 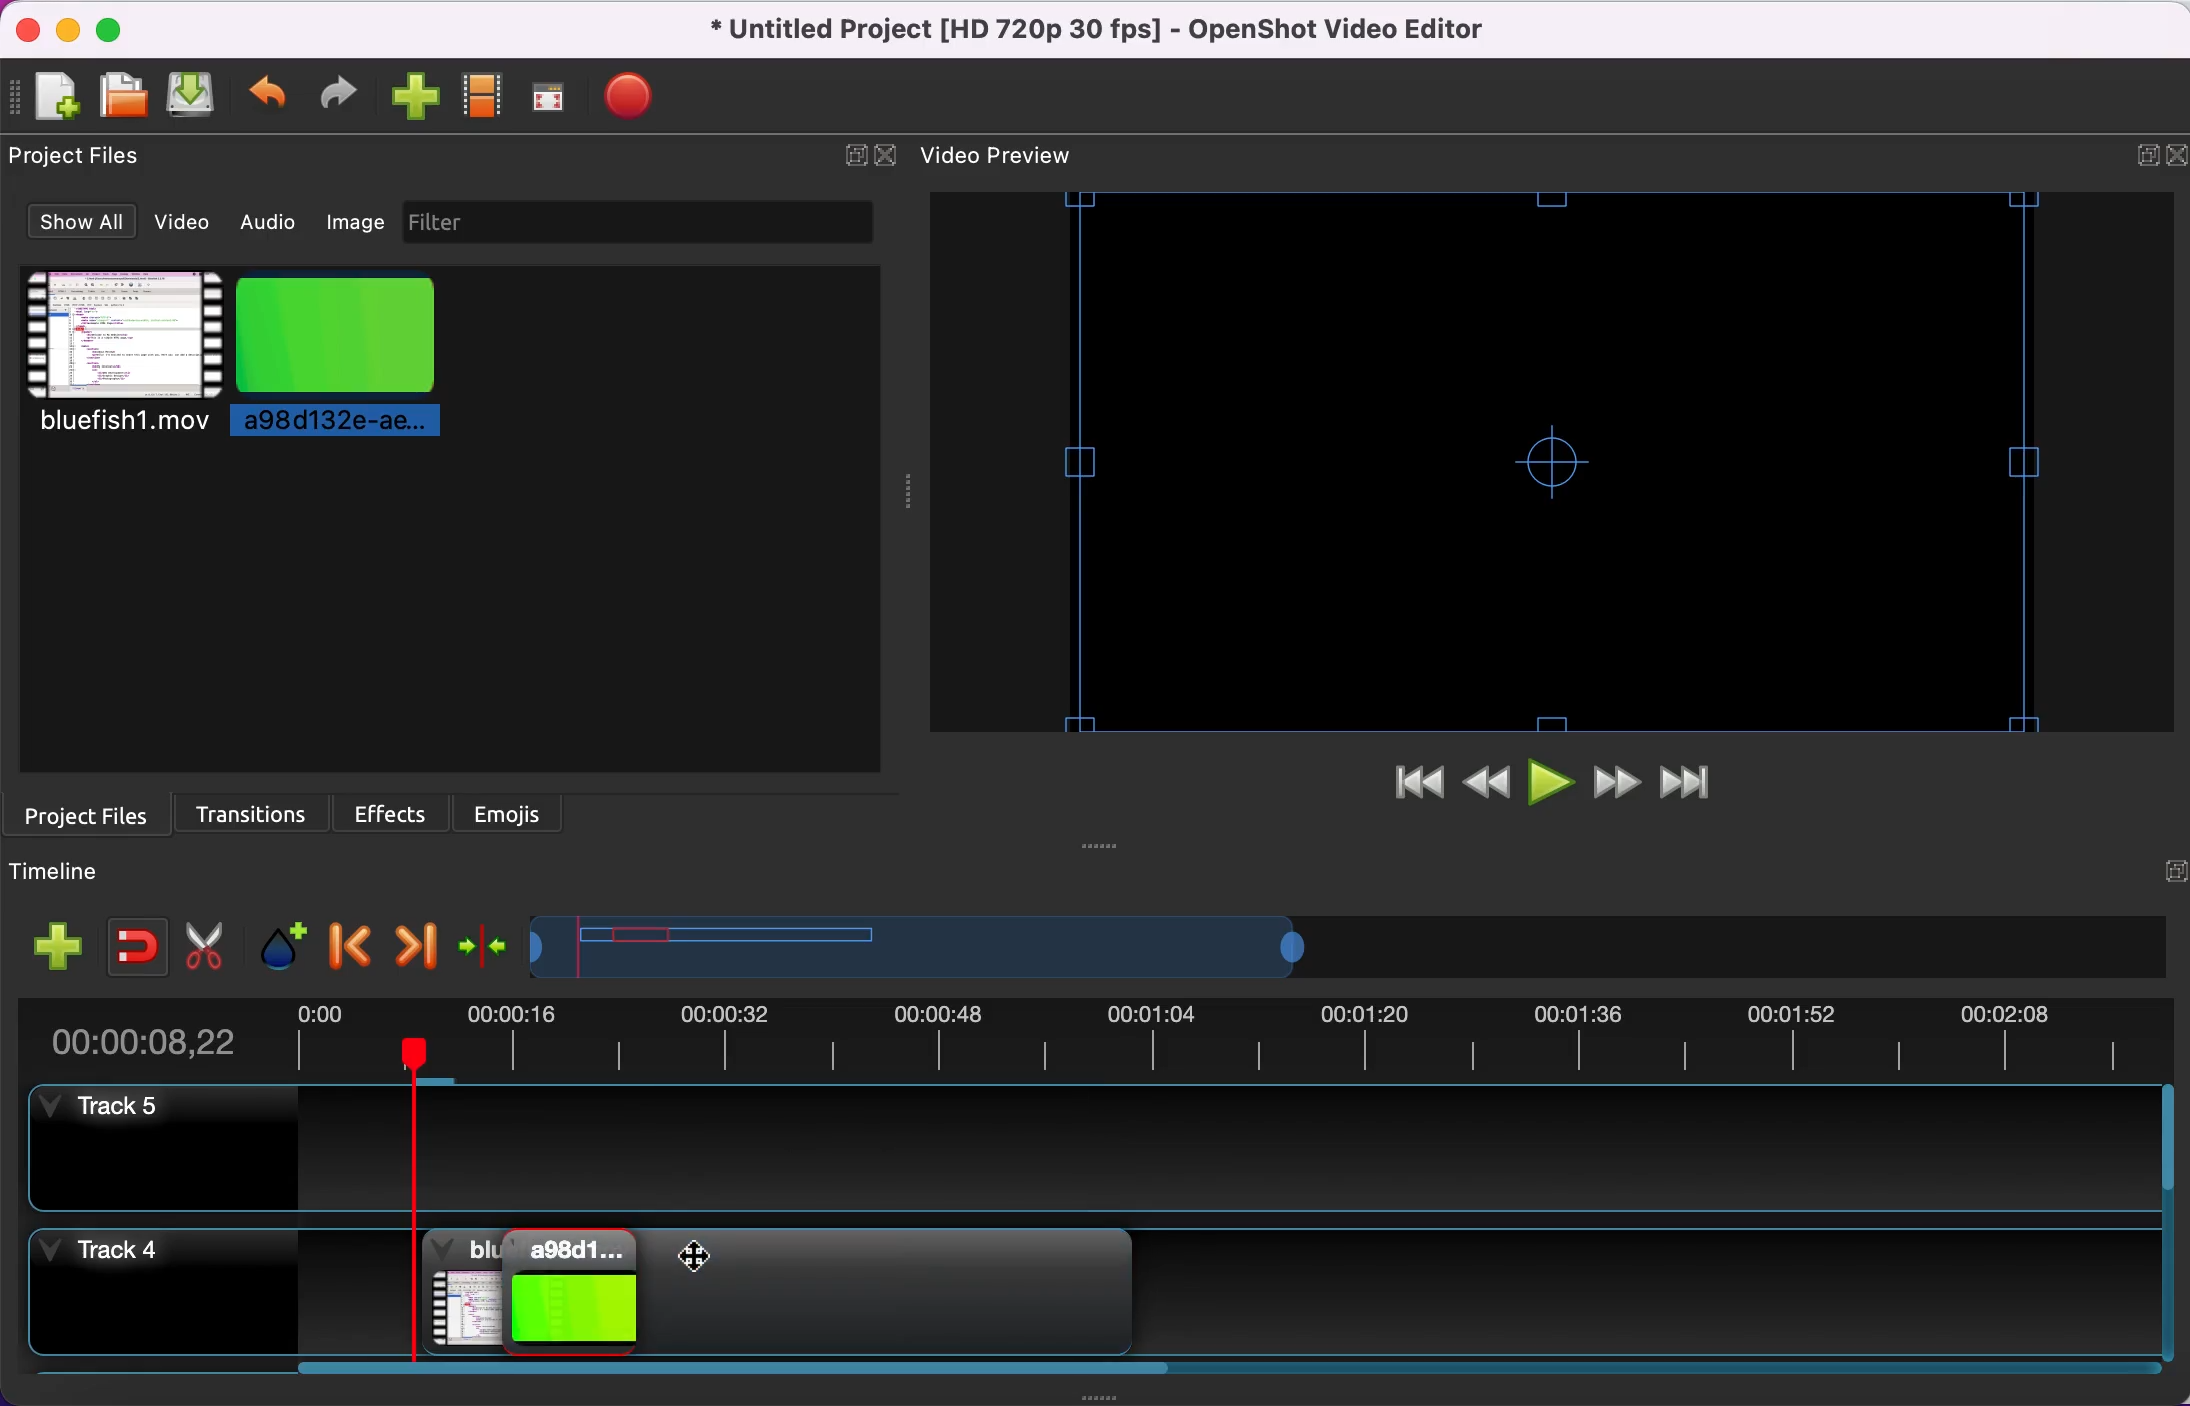 I want to click on video clip, so click(x=432, y=1284).